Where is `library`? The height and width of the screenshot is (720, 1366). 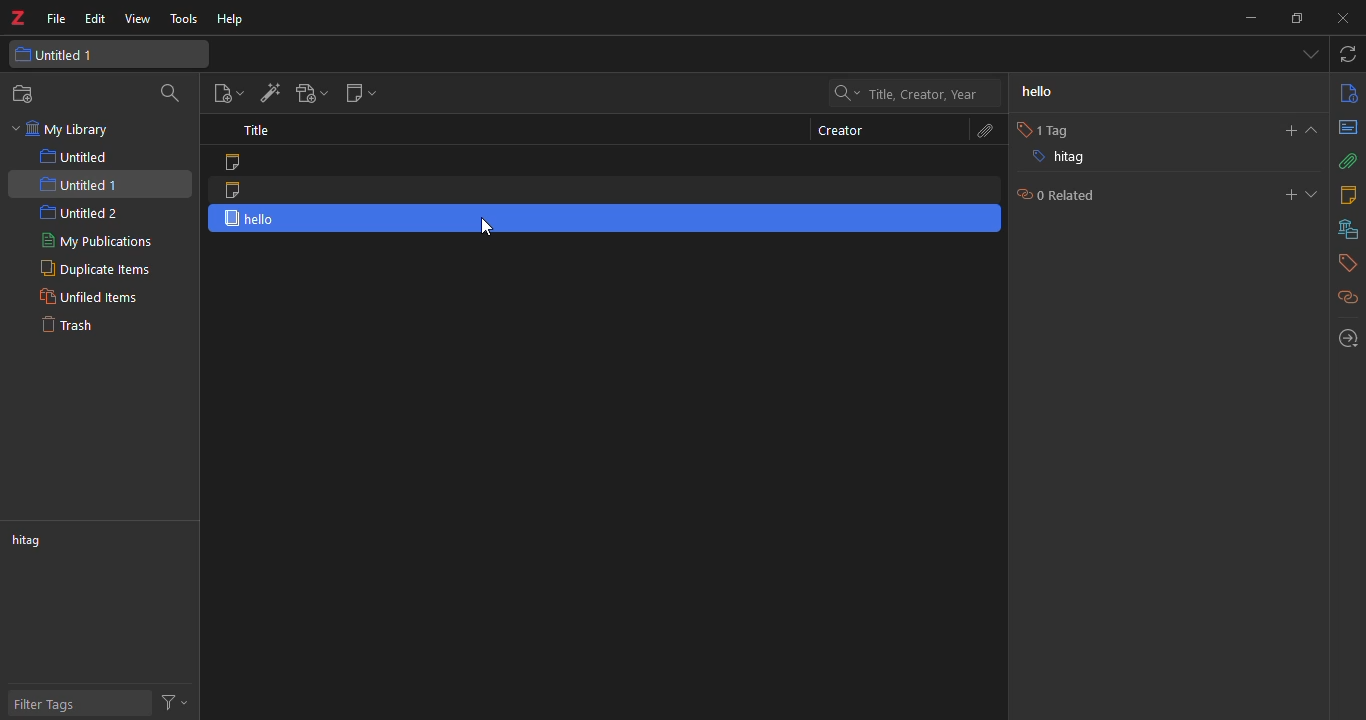
library is located at coordinates (1349, 230).